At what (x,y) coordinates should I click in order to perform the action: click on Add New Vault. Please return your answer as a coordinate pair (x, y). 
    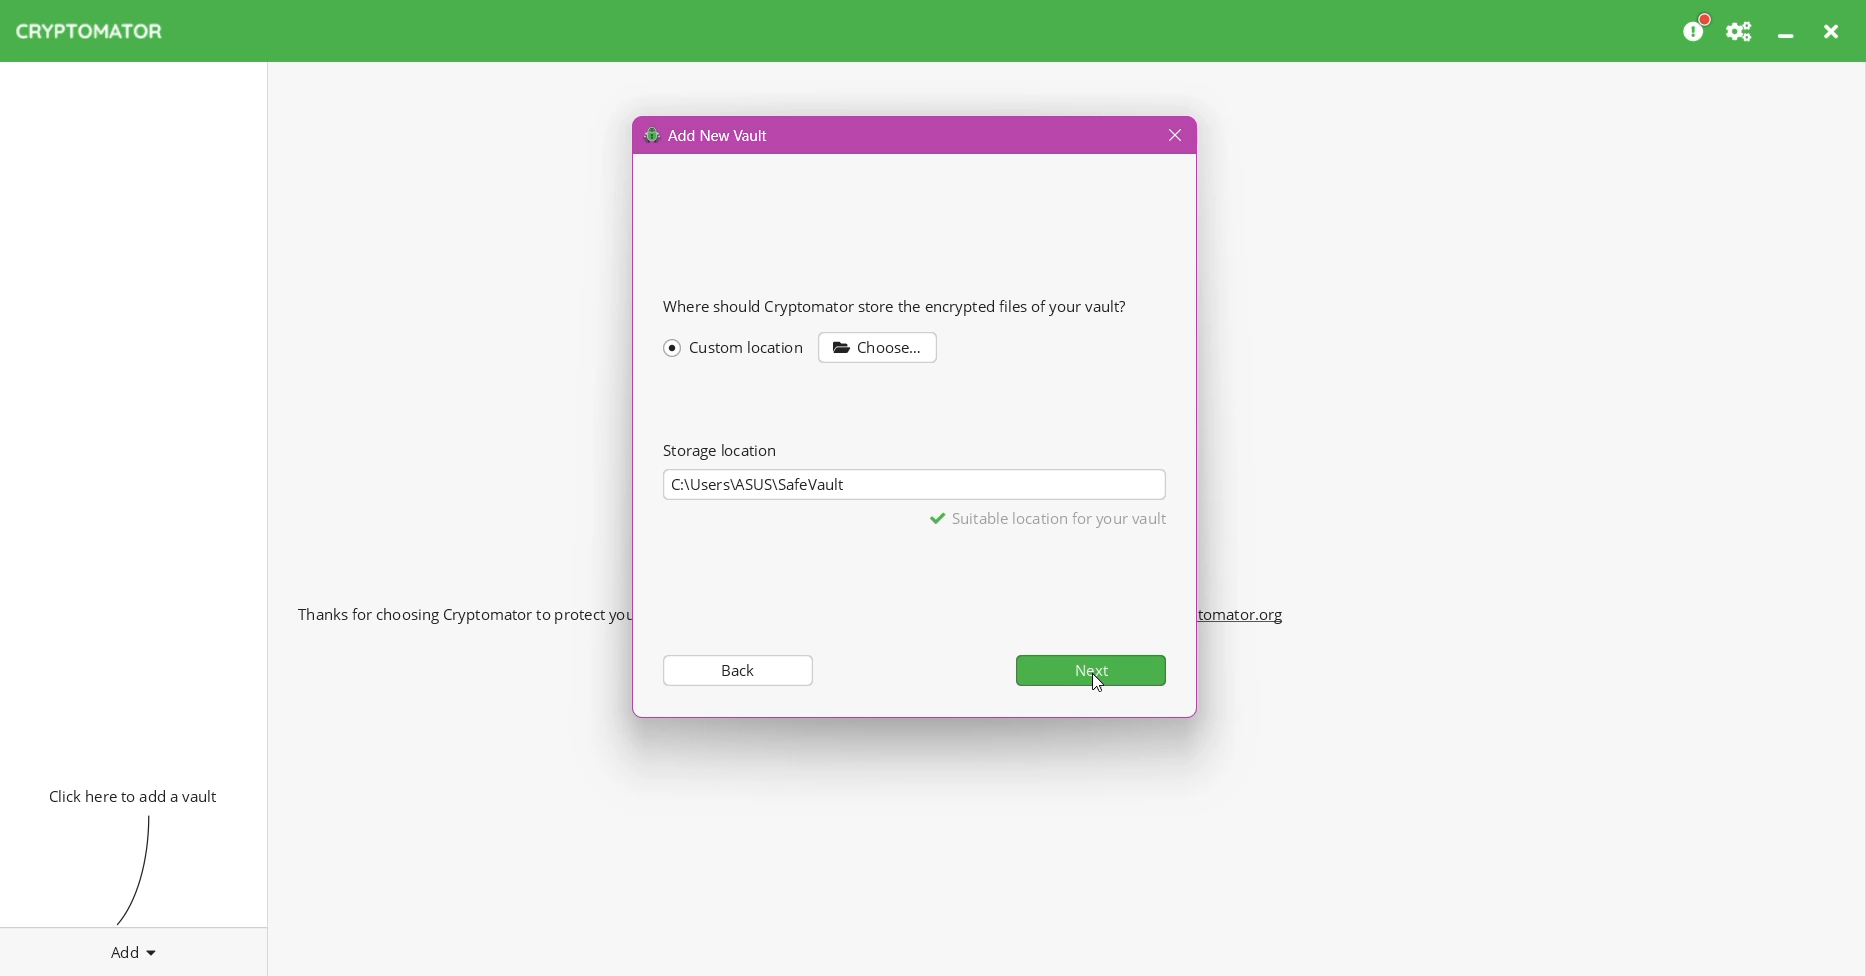
    Looking at the image, I should click on (708, 134).